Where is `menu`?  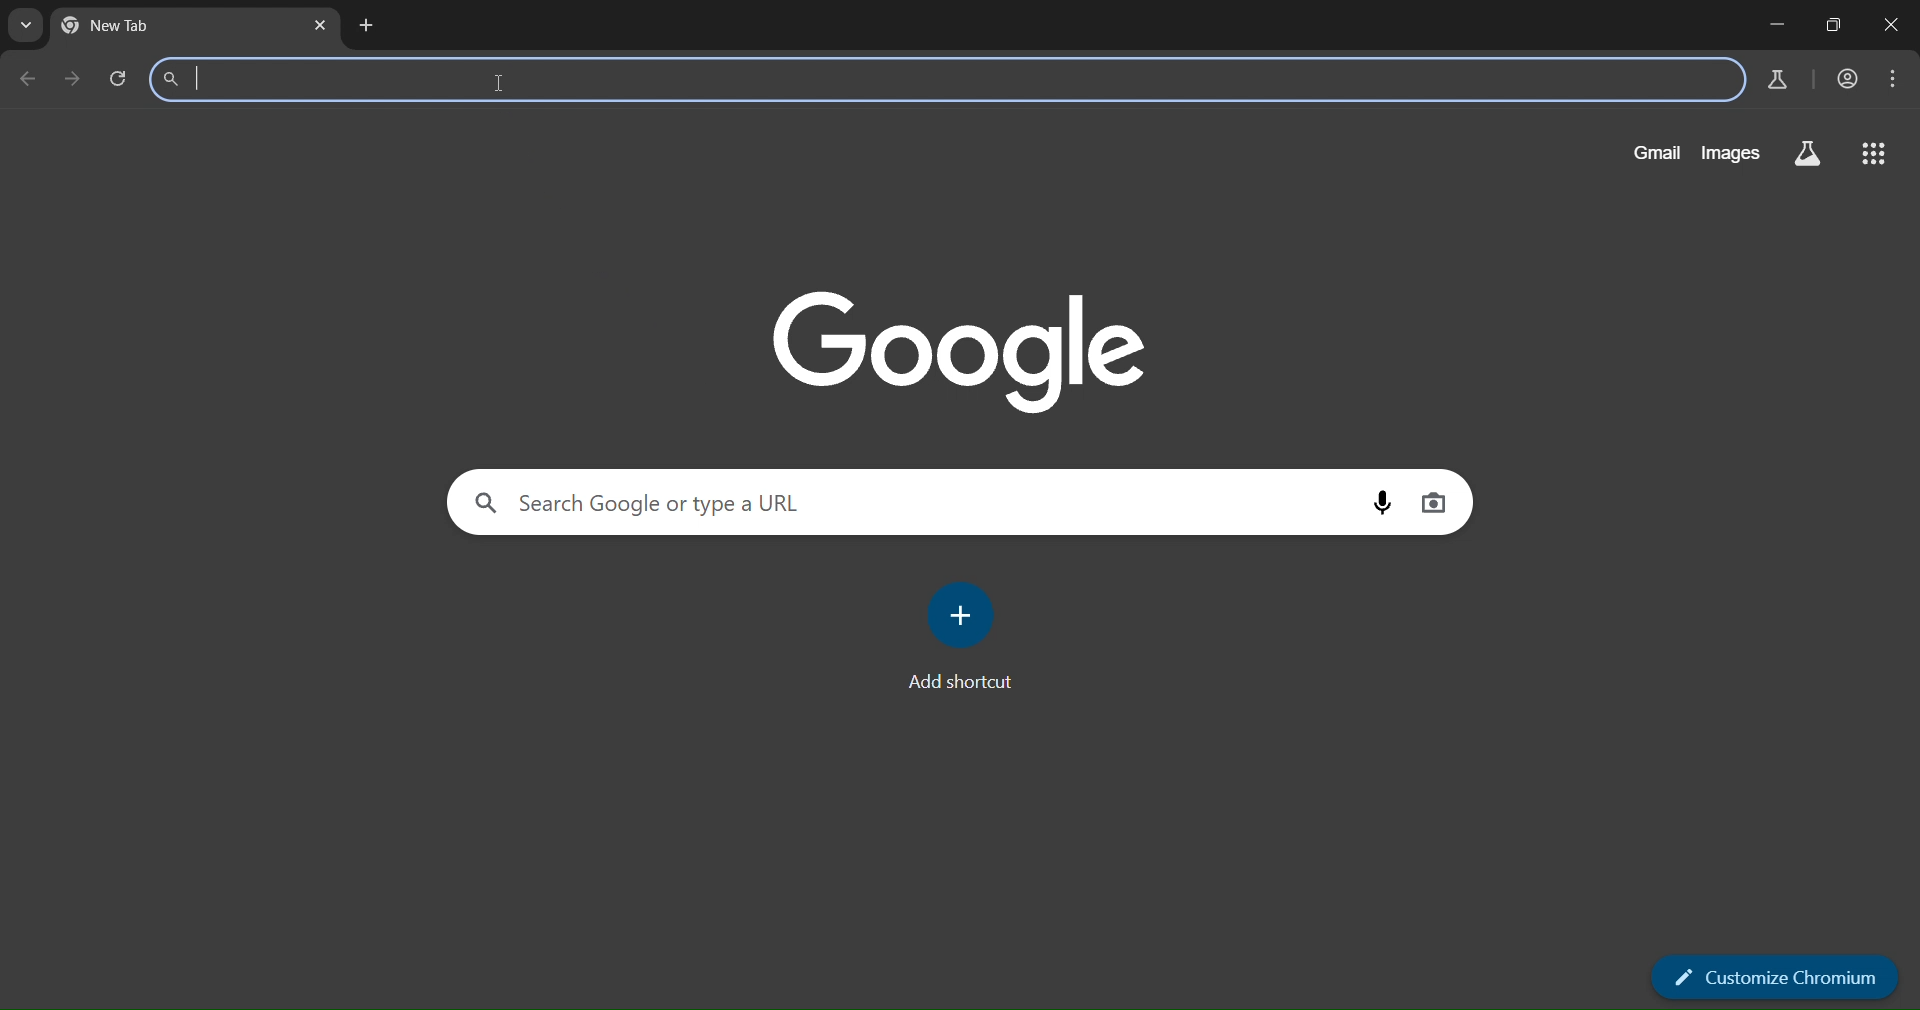 menu is located at coordinates (1894, 79).